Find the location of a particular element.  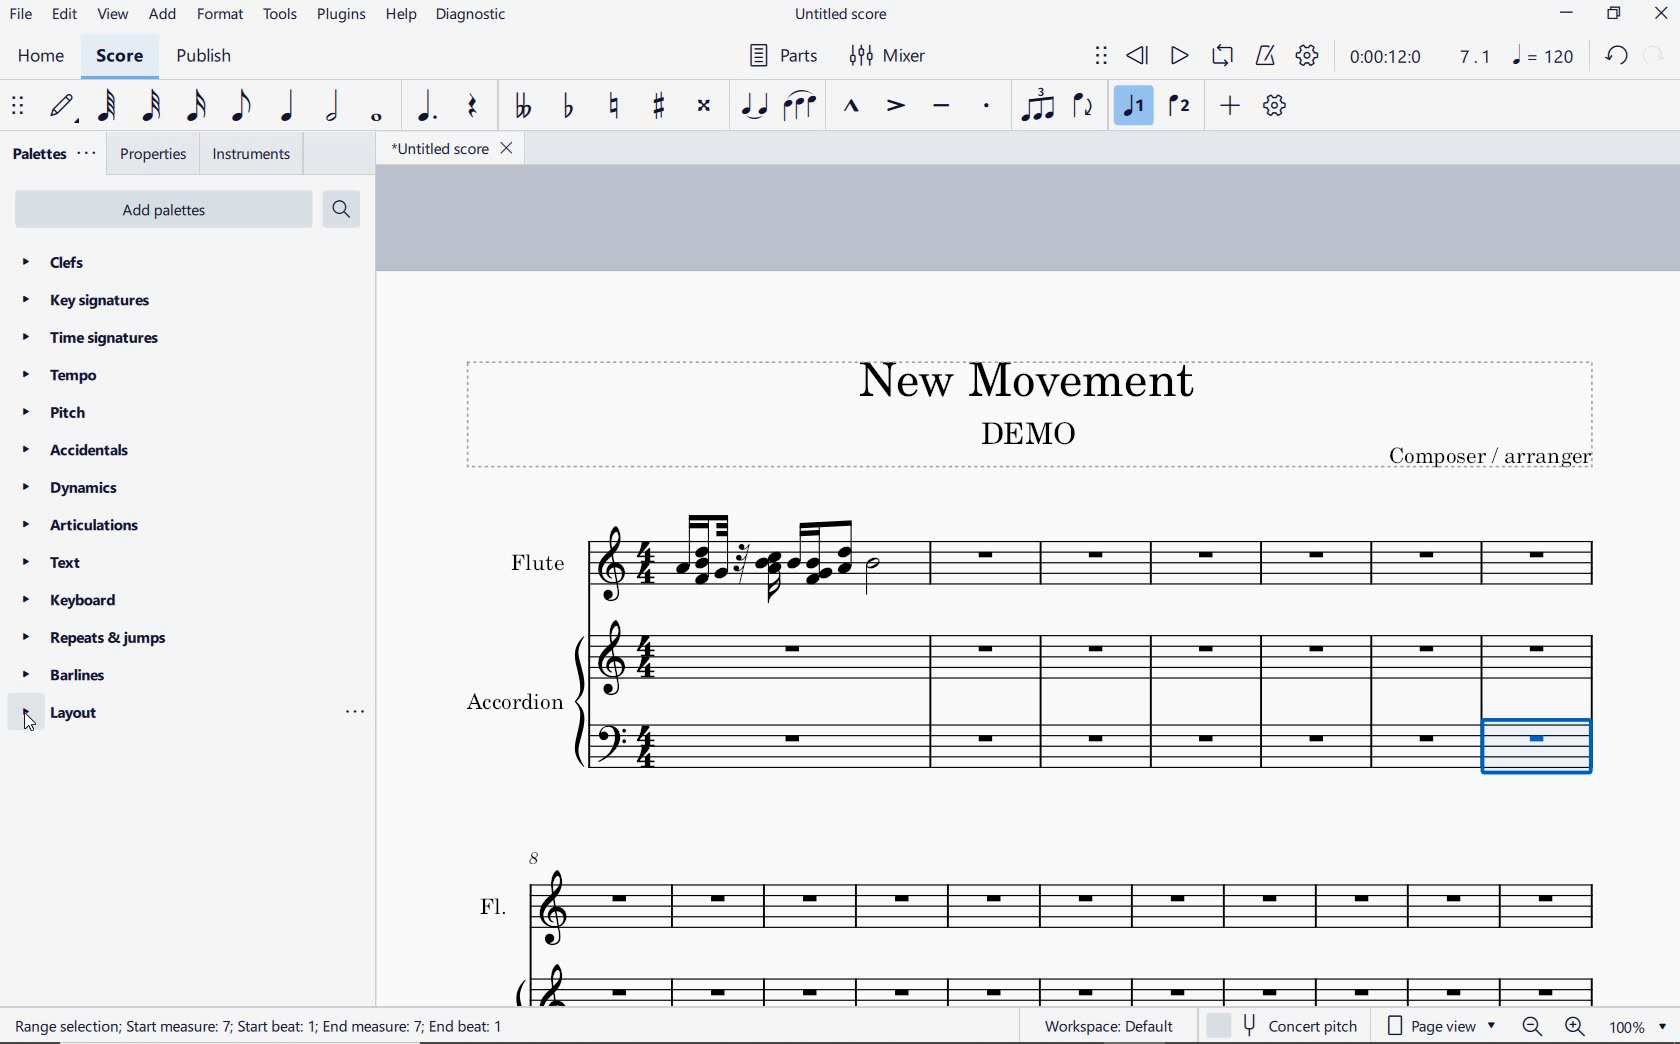

workspace: default is located at coordinates (1106, 1025).